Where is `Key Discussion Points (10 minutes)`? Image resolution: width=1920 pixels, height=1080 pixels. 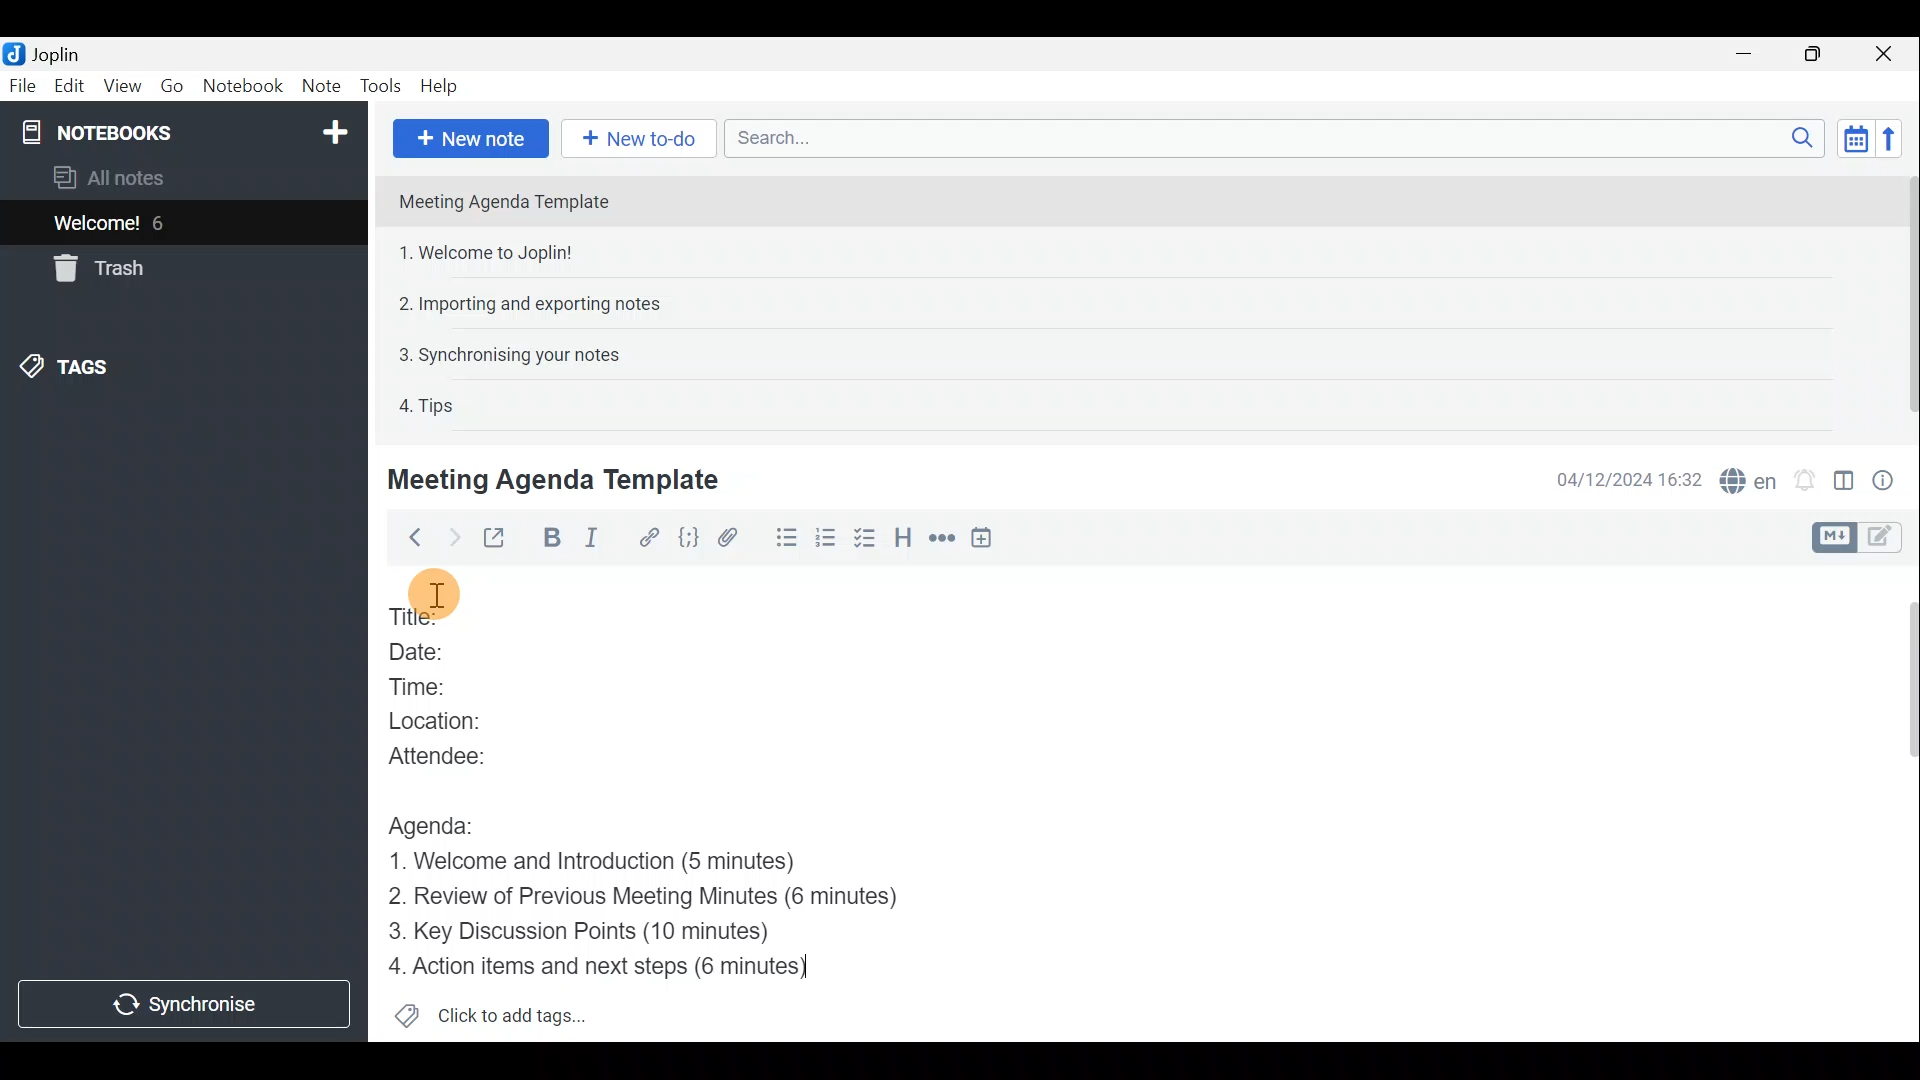 Key Discussion Points (10 minutes) is located at coordinates (592, 933).